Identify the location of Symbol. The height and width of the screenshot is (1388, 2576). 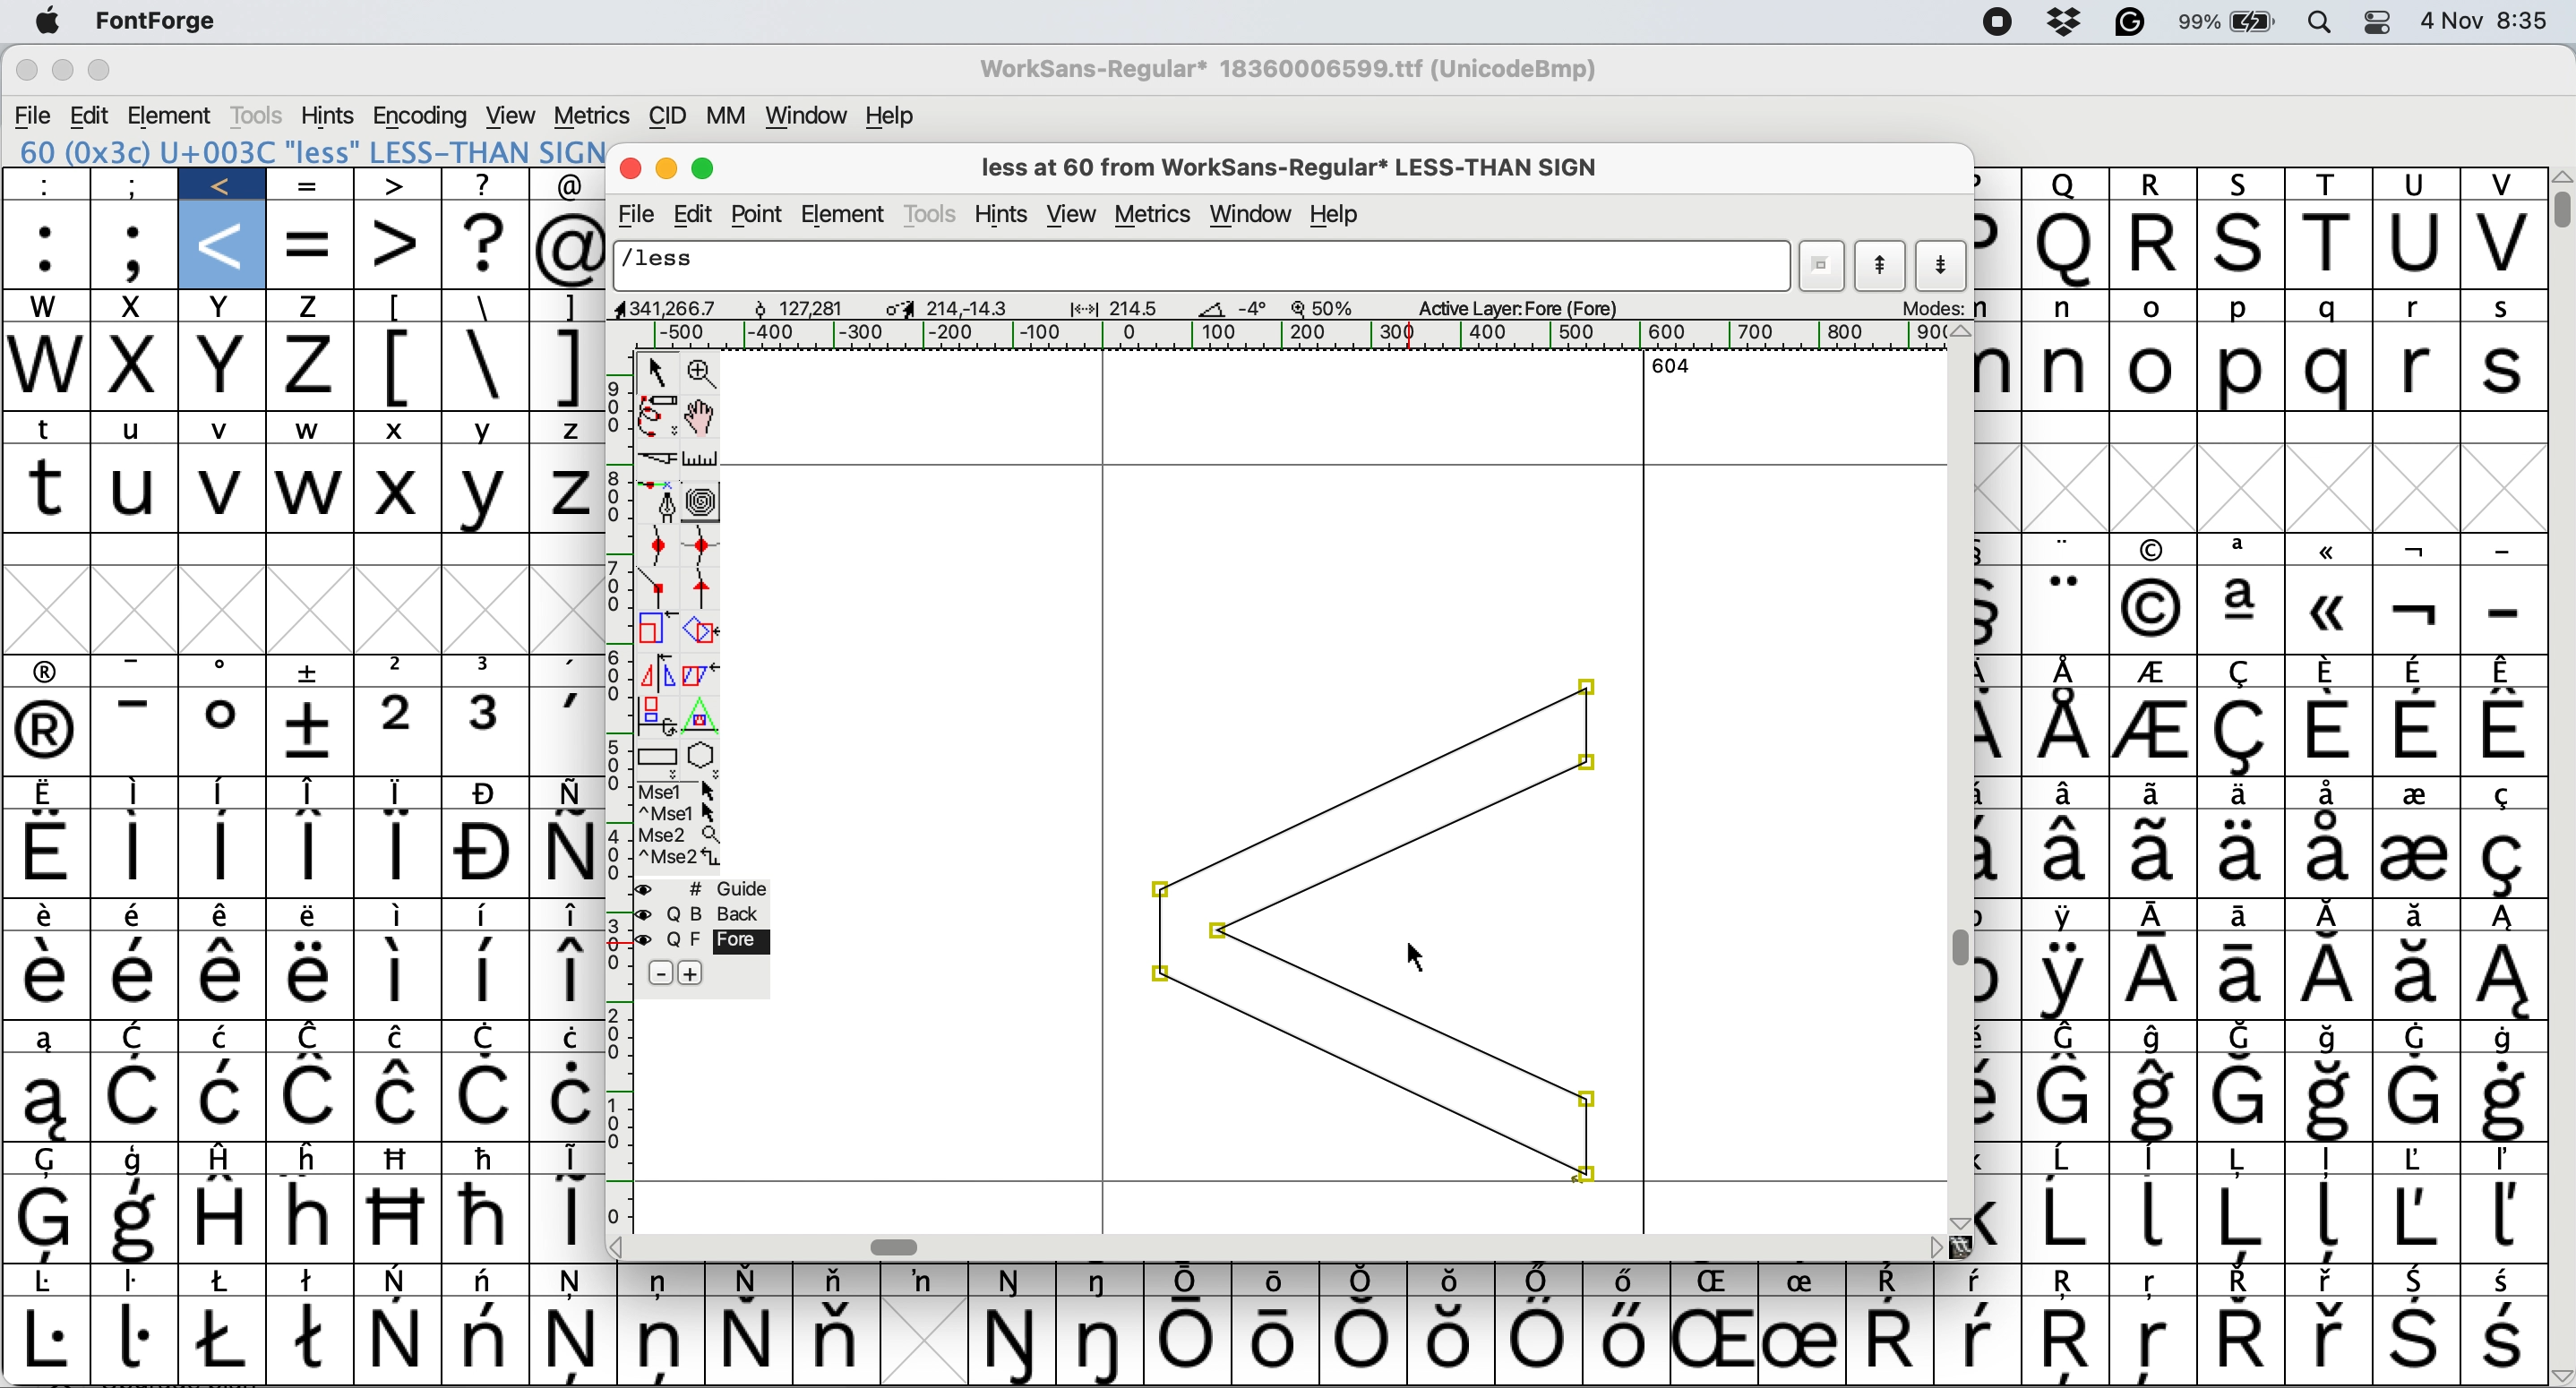
(493, 1037).